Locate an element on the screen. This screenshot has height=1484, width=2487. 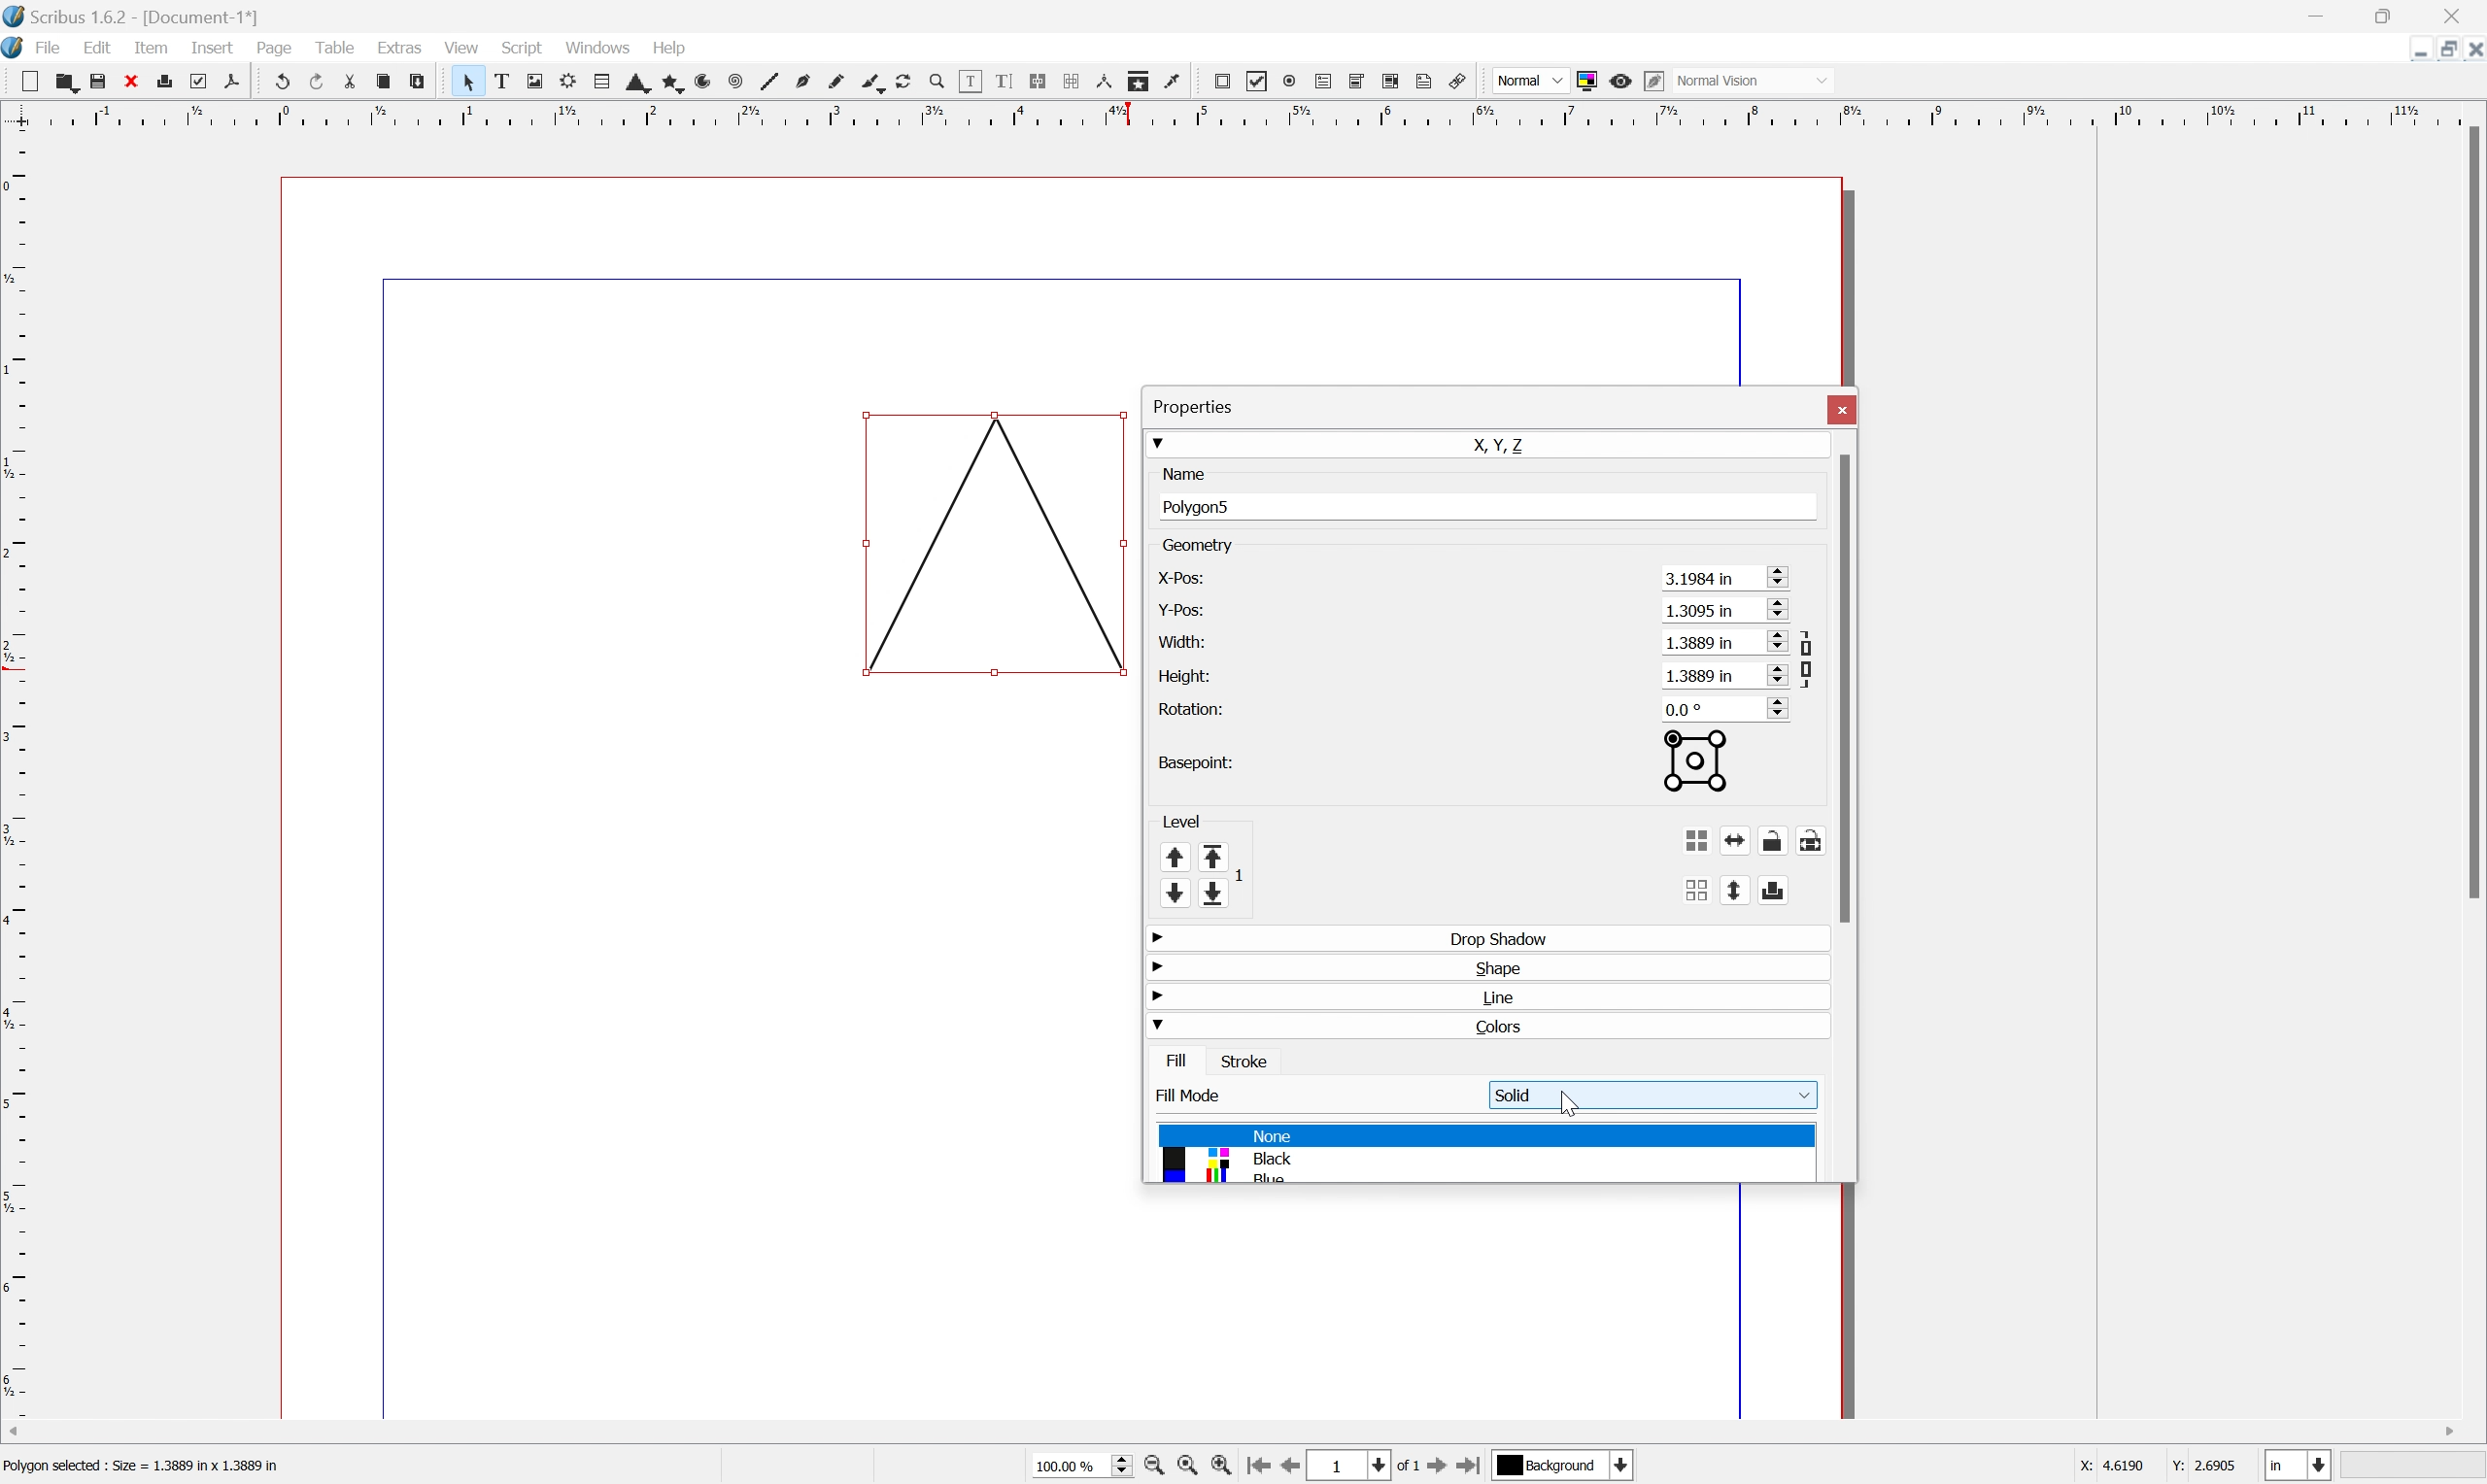
Zoom in by stepping values in Tools preferences is located at coordinates (1220, 1466).